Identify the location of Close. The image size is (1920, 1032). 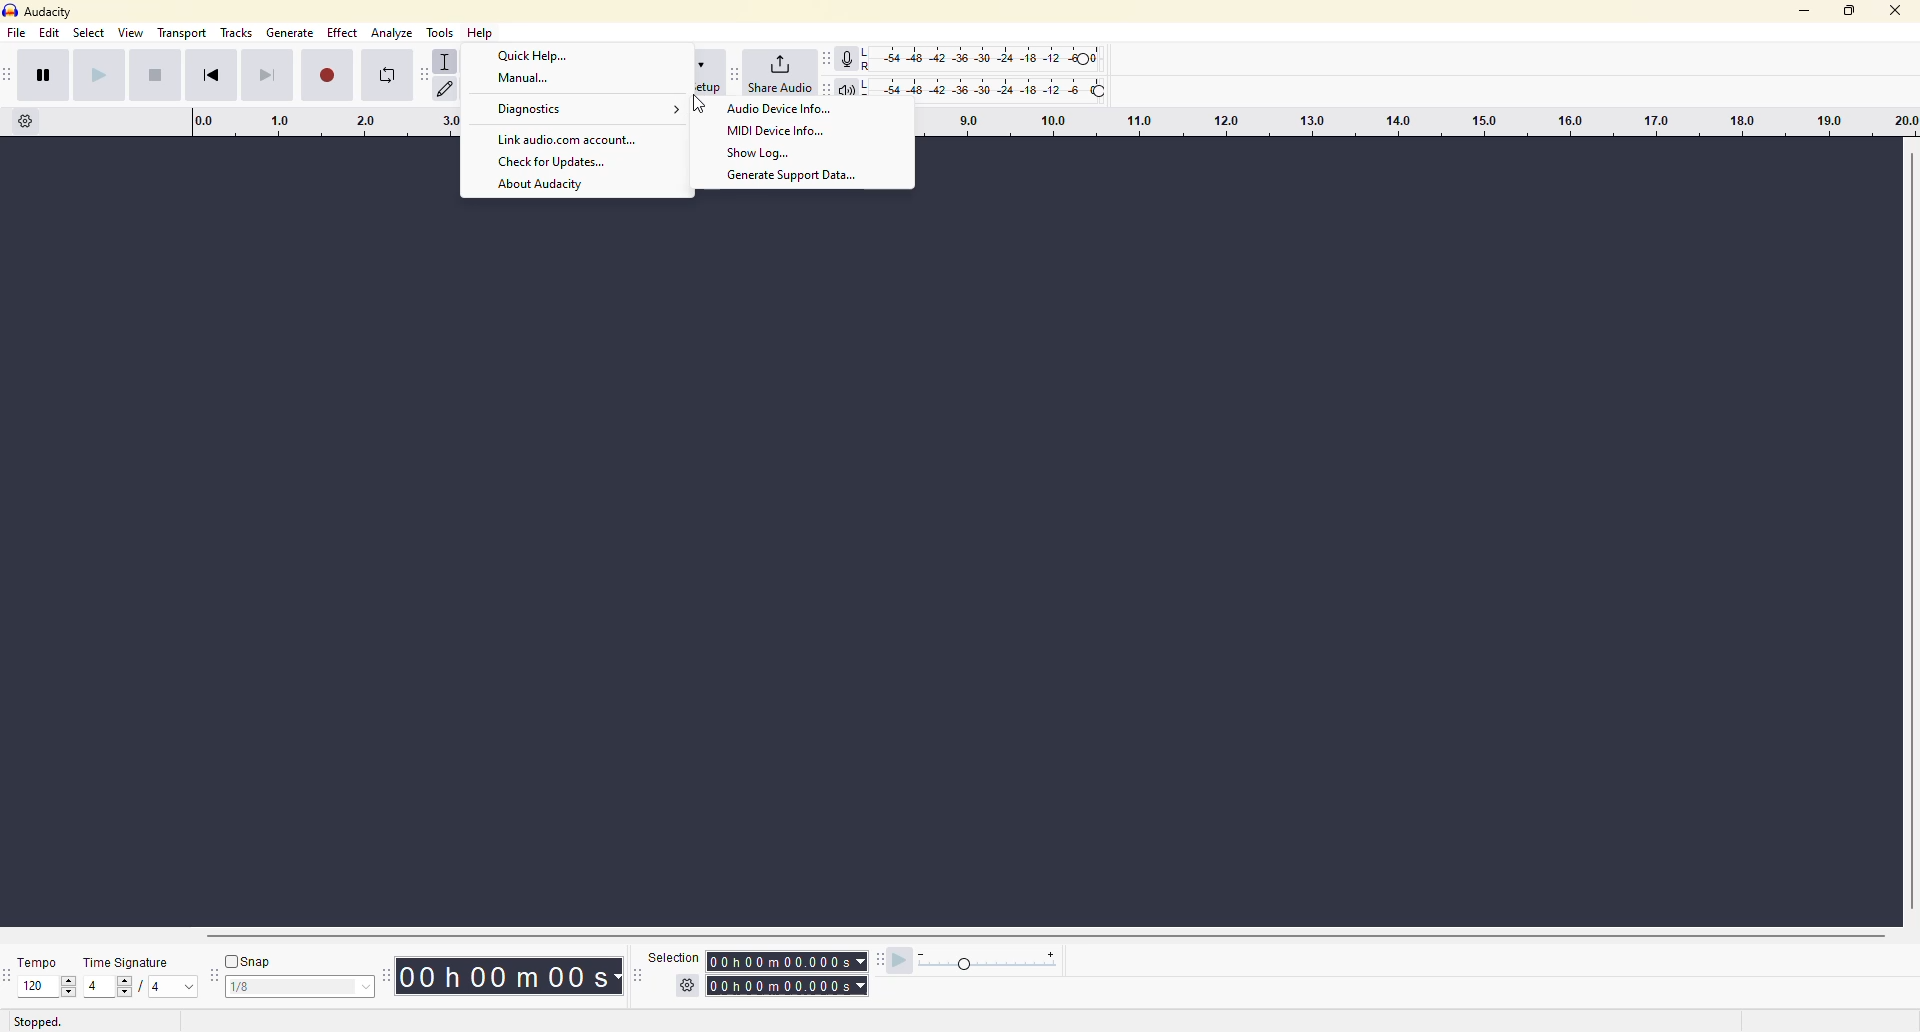
(1896, 14).